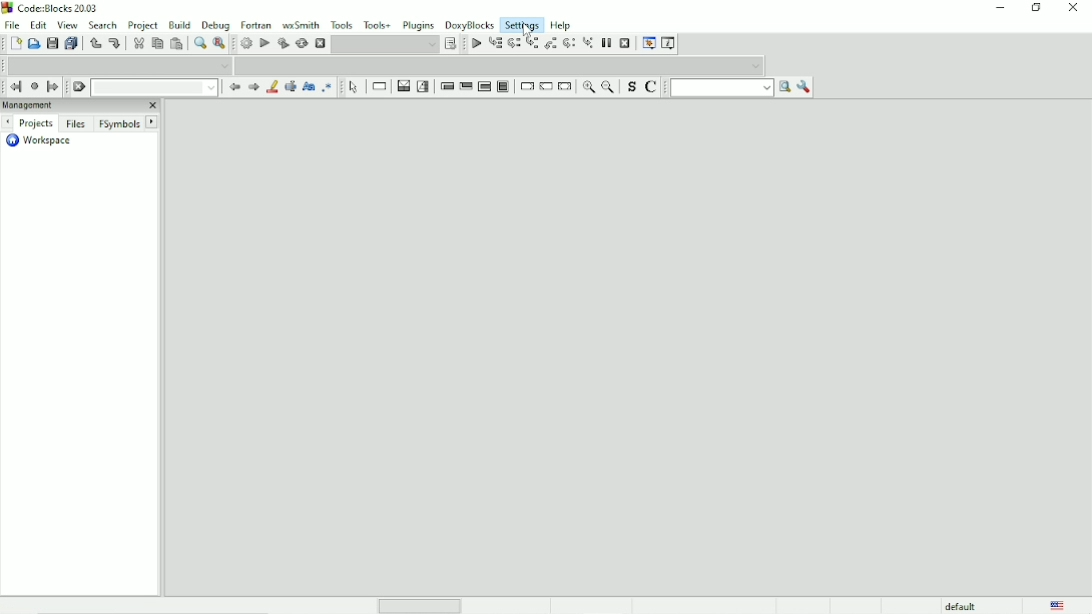  What do you see at coordinates (420, 25) in the screenshot?
I see `Plugins` at bounding box center [420, 25].